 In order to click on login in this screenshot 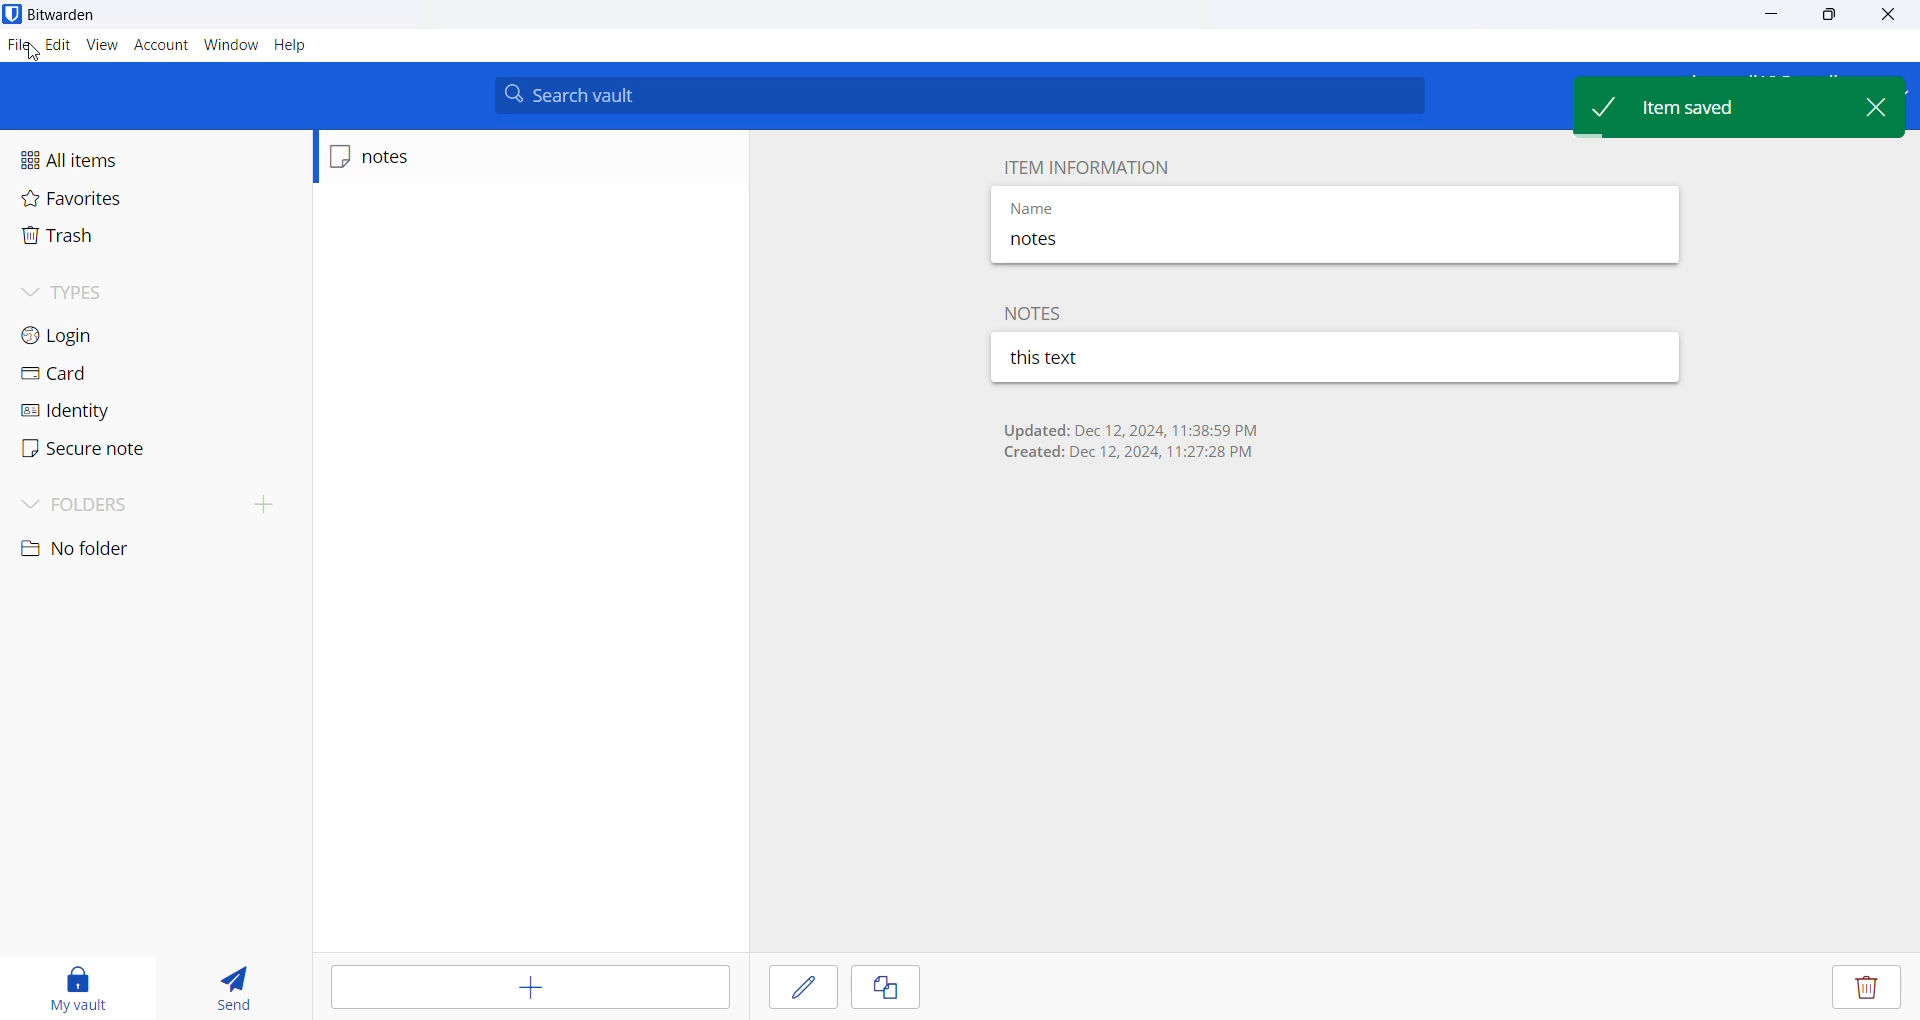, I will do `click(101, 334)`.